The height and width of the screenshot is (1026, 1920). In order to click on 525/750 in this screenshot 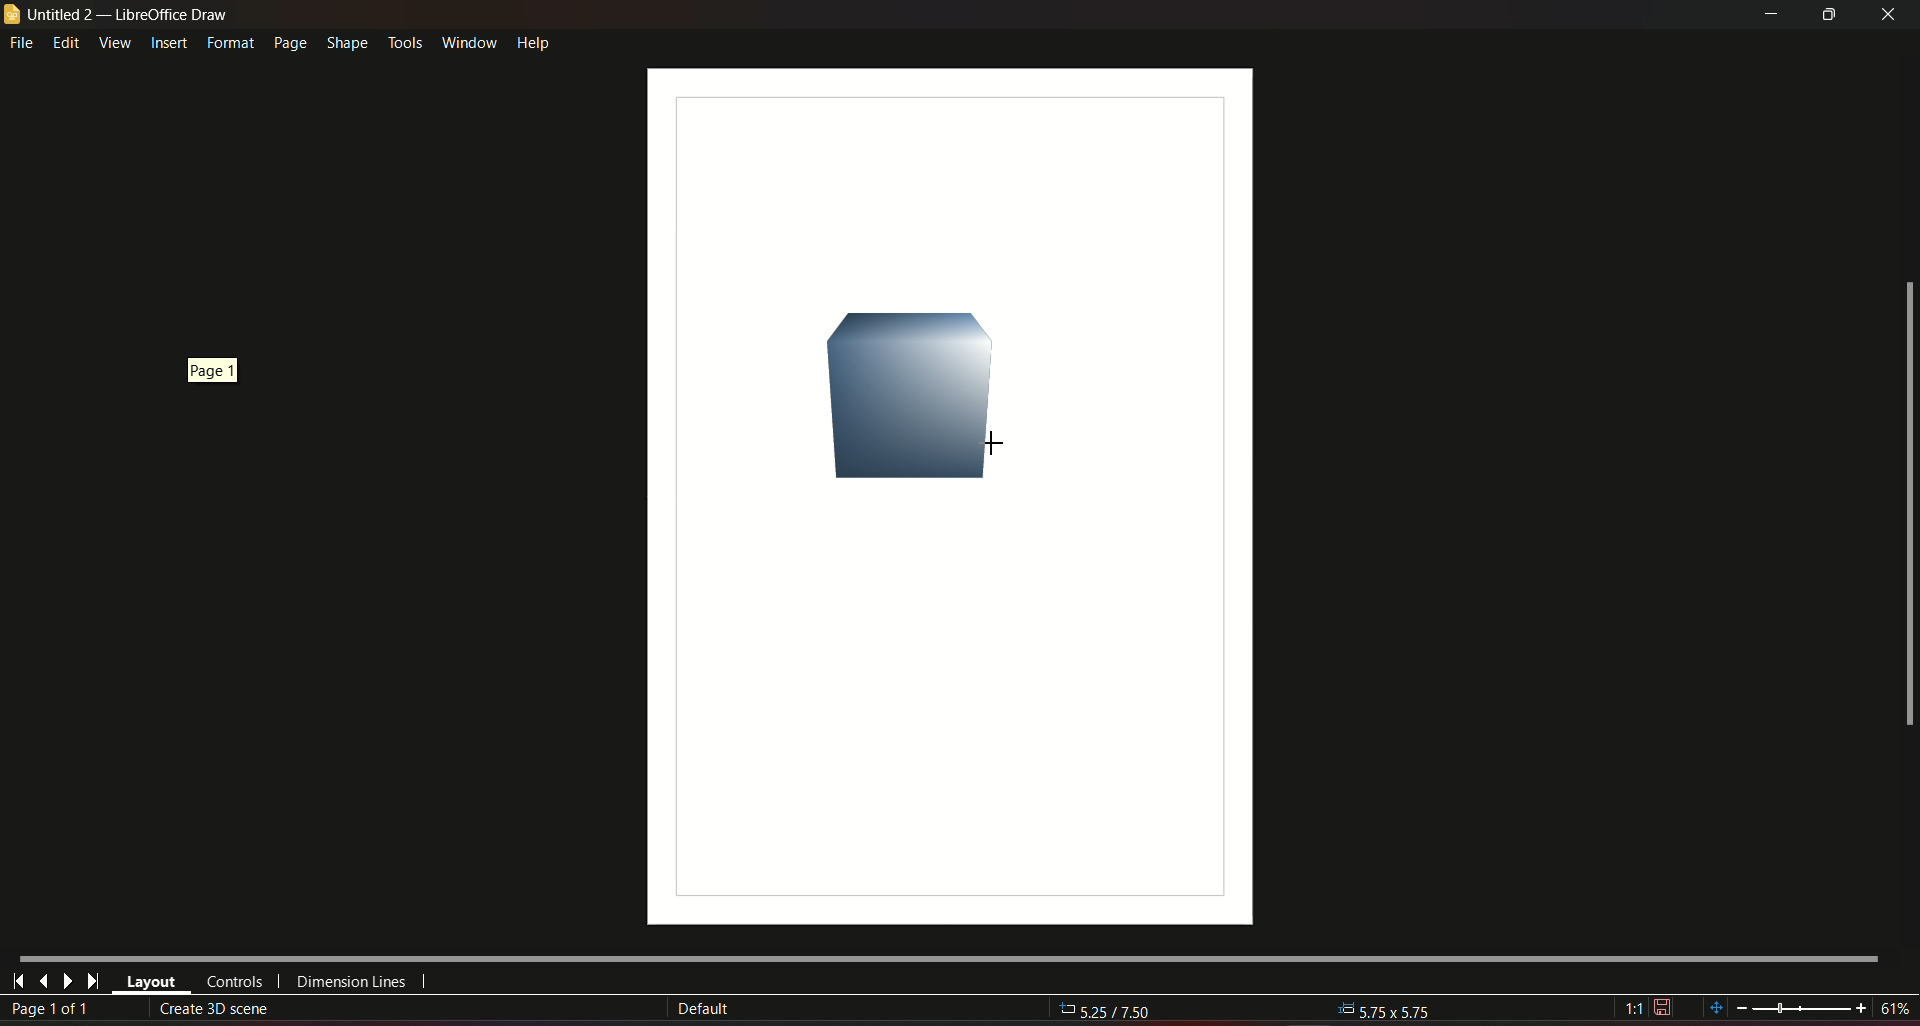, I will do `click(1117, 1012)`.